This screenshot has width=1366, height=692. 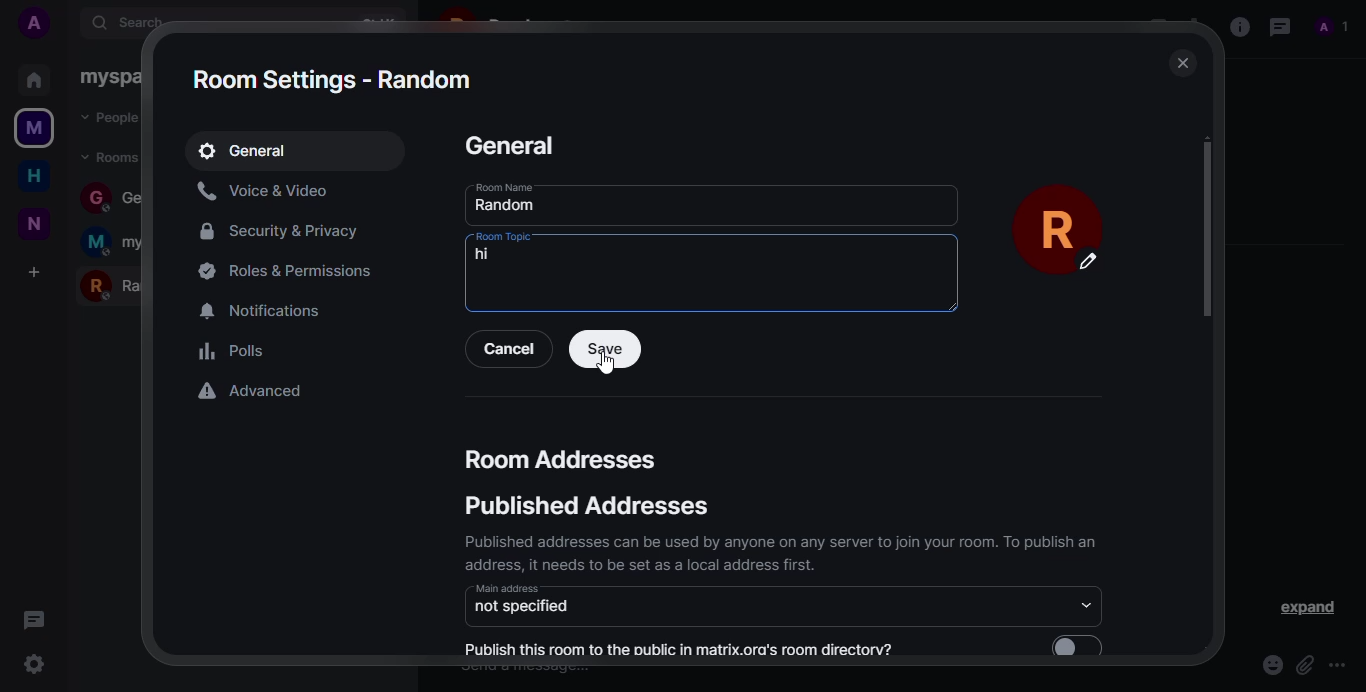 What do you see at coordinates (1066, 230) in the screenshot?
I see `profile pic` at bounding box center [1066, 230].